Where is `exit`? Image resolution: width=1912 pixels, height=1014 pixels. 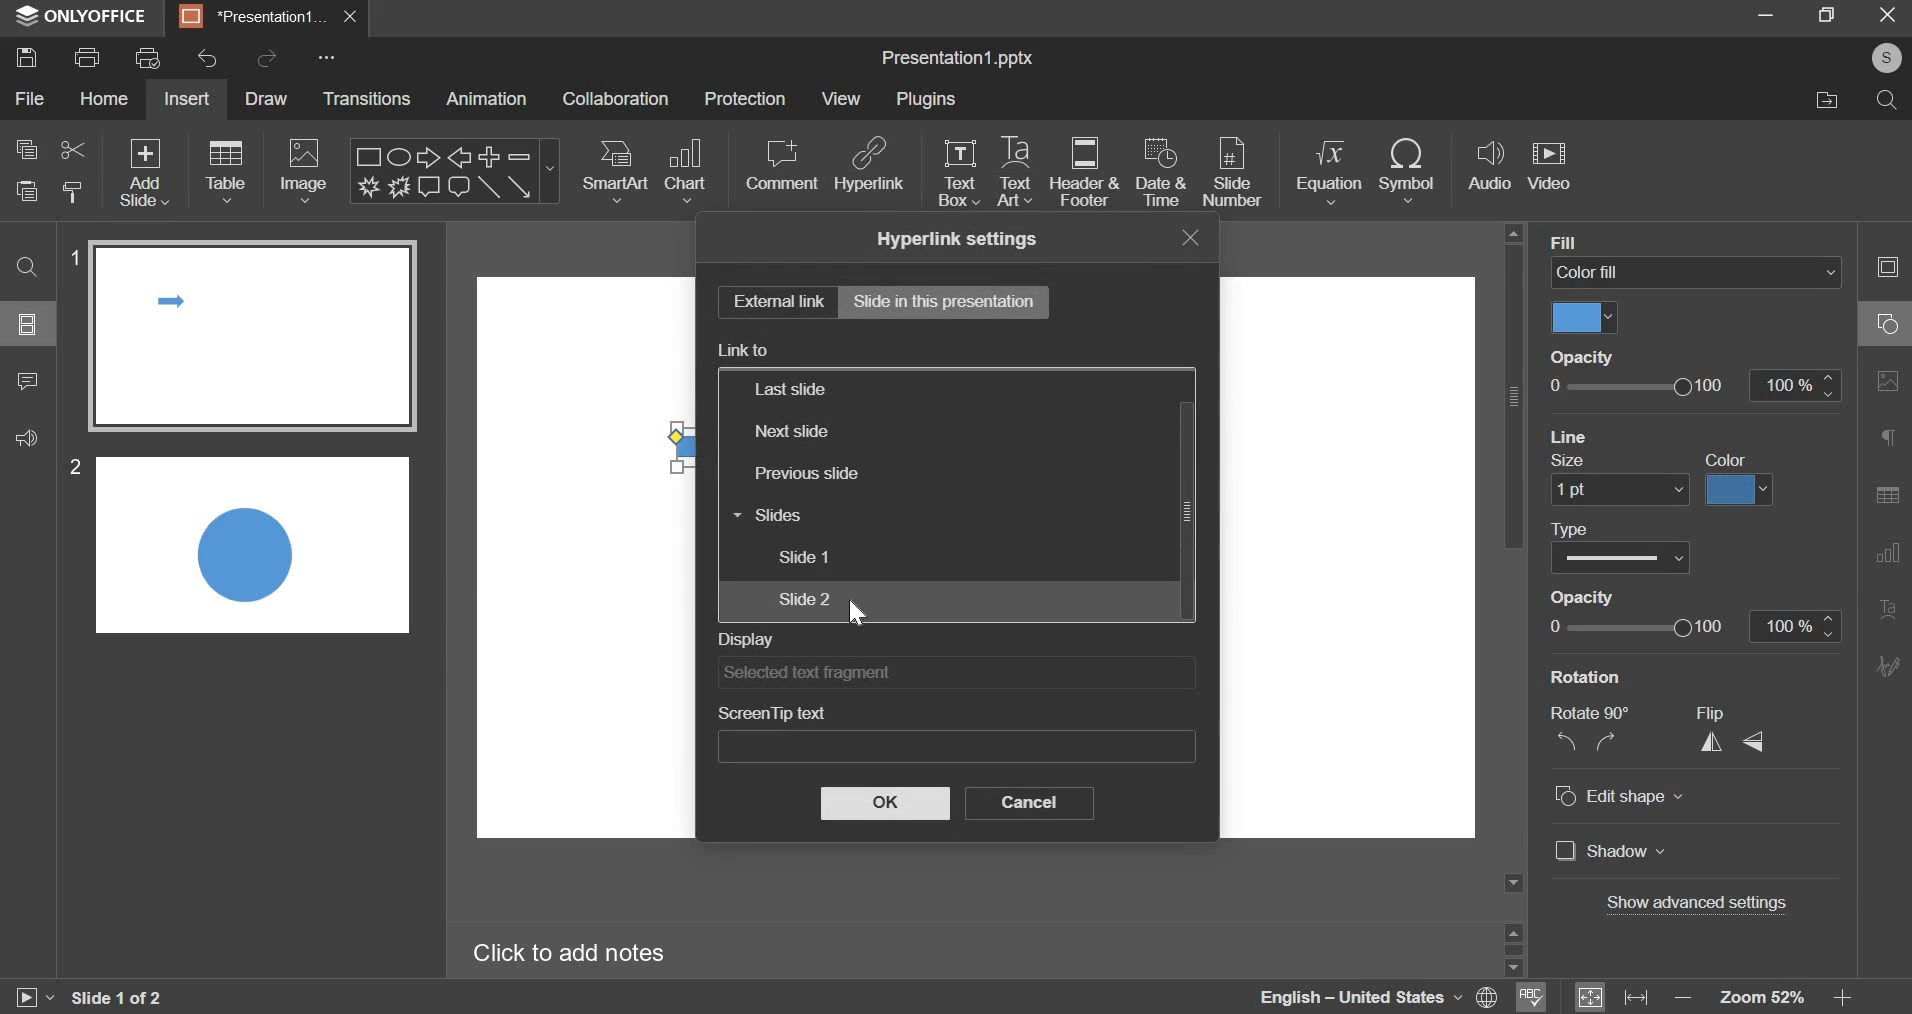 exit is located at coordinates (1190, 237).